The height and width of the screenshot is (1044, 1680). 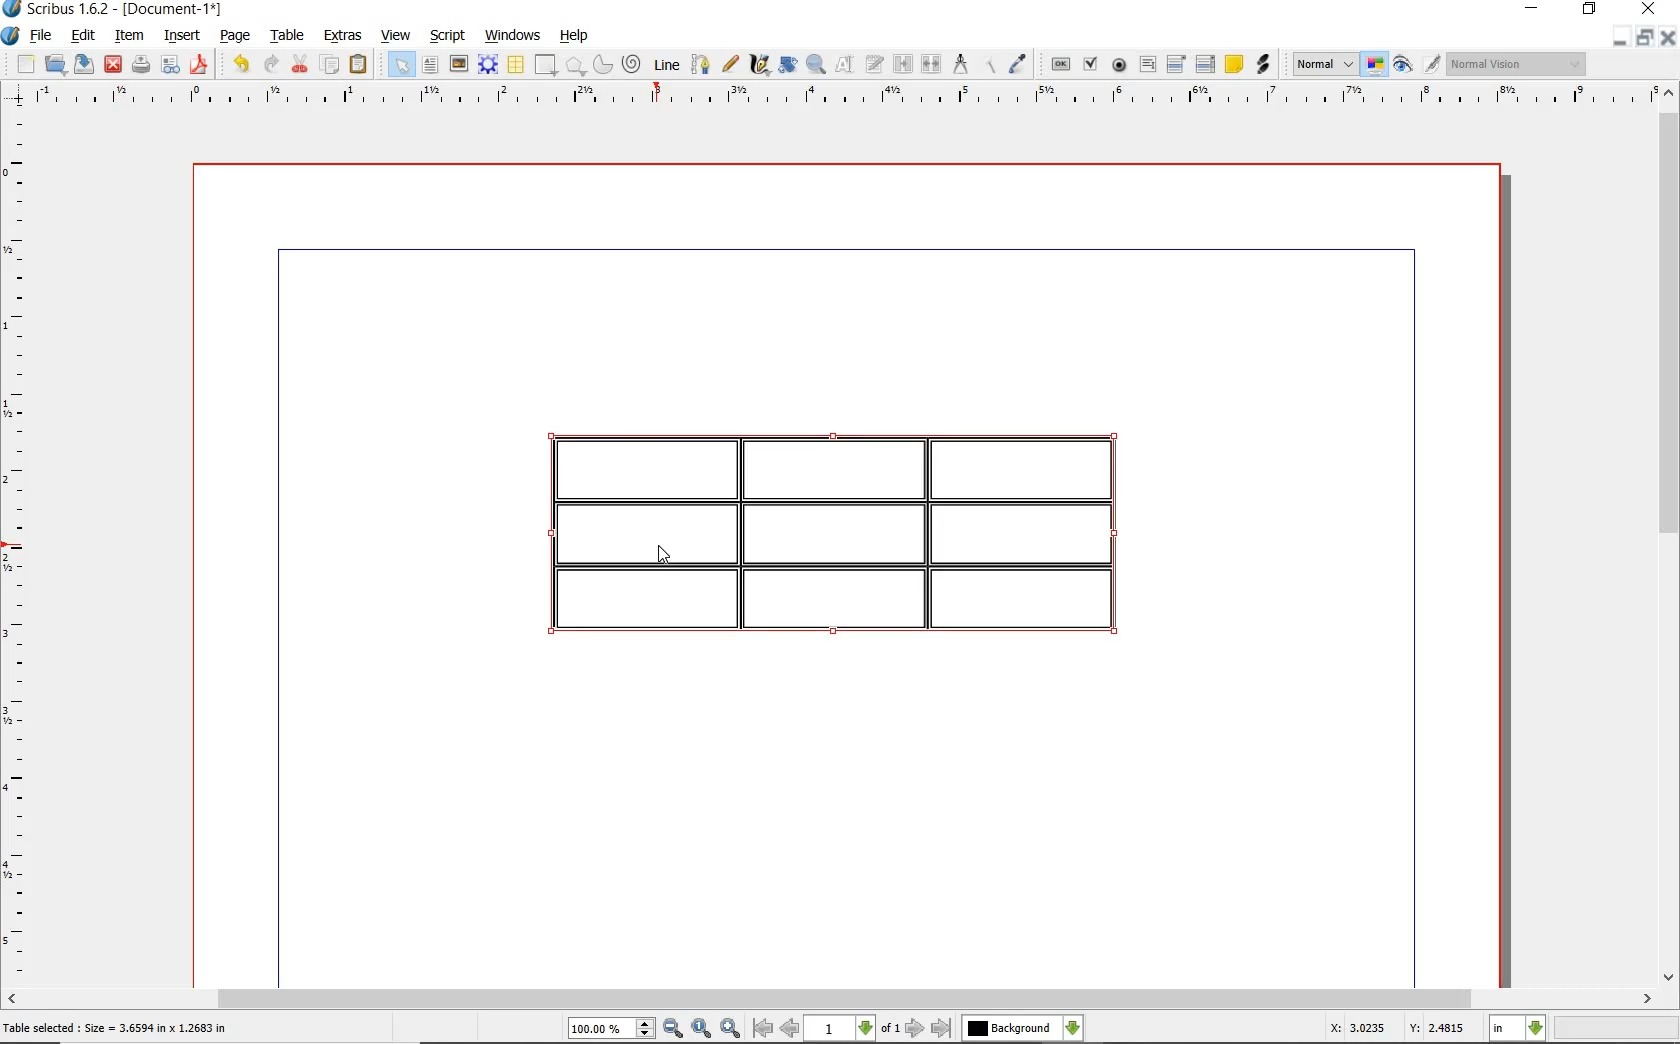 What do you see at coordinates (544, 66) in the screenshot?
I see `shape` at bounding box center [544, 66].